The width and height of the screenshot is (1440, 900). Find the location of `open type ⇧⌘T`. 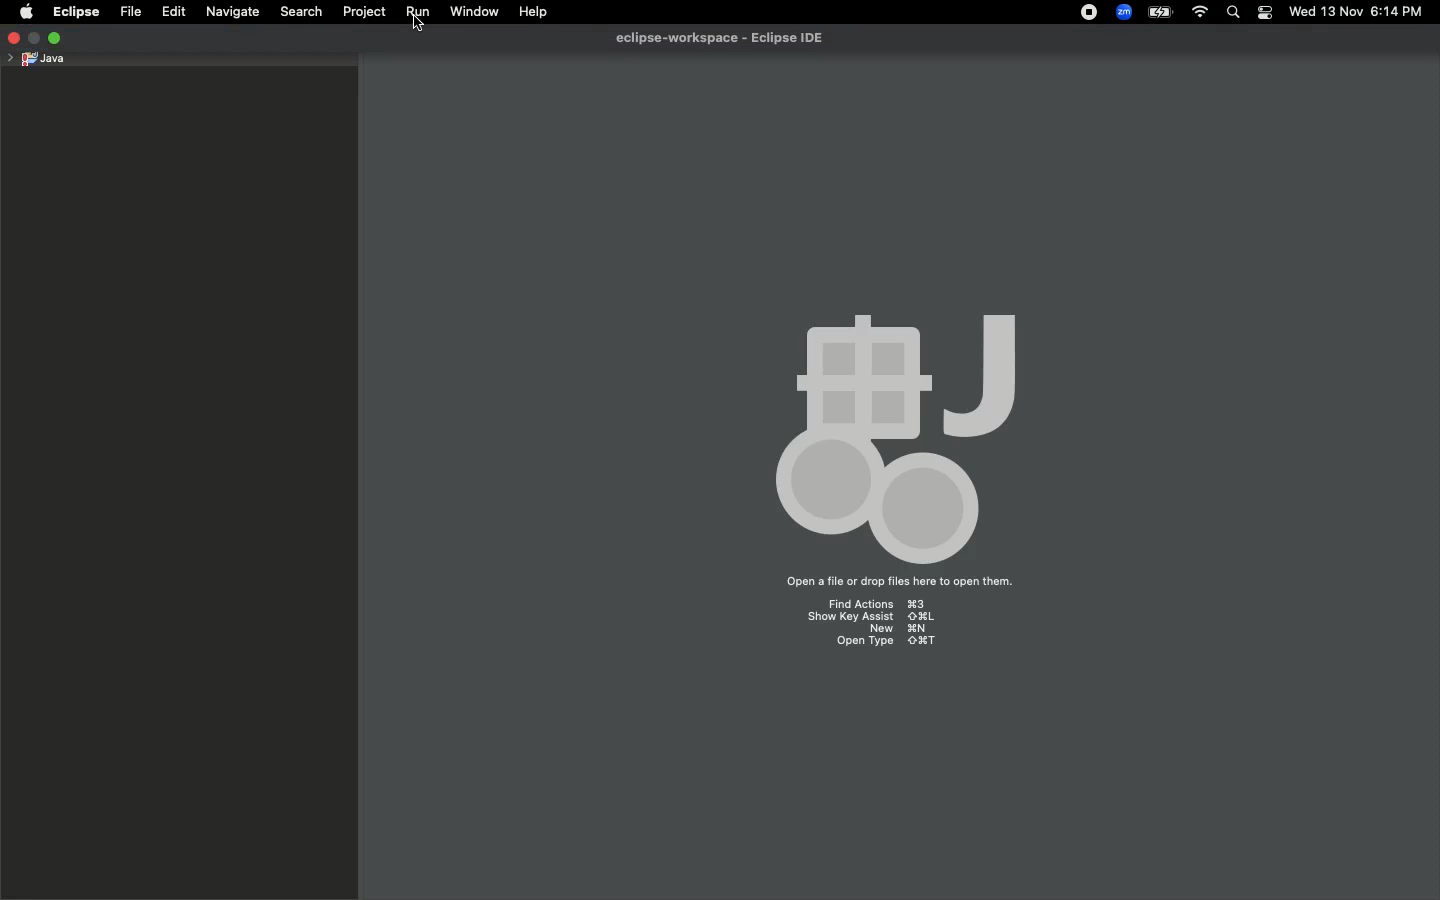

open type ⇧⌘T is located at coordinates (882, 641).